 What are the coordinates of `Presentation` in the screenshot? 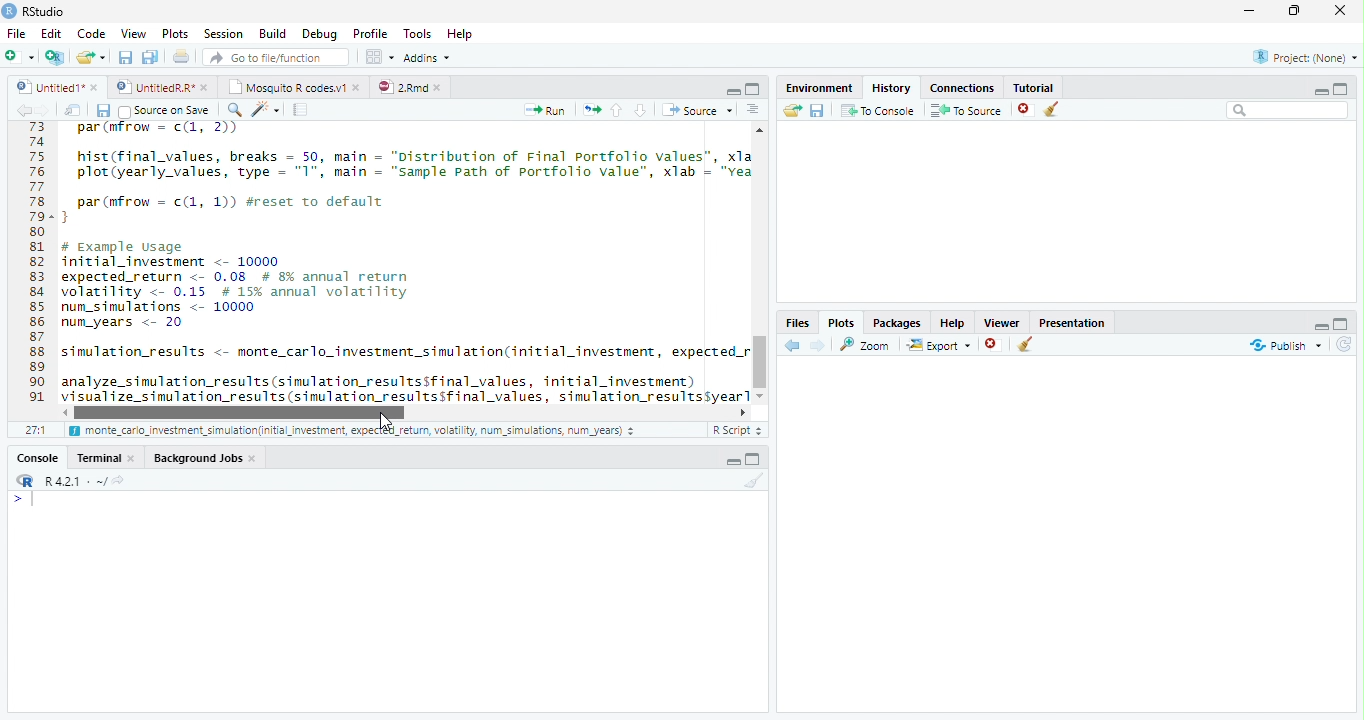 It's located at (1072, 321).